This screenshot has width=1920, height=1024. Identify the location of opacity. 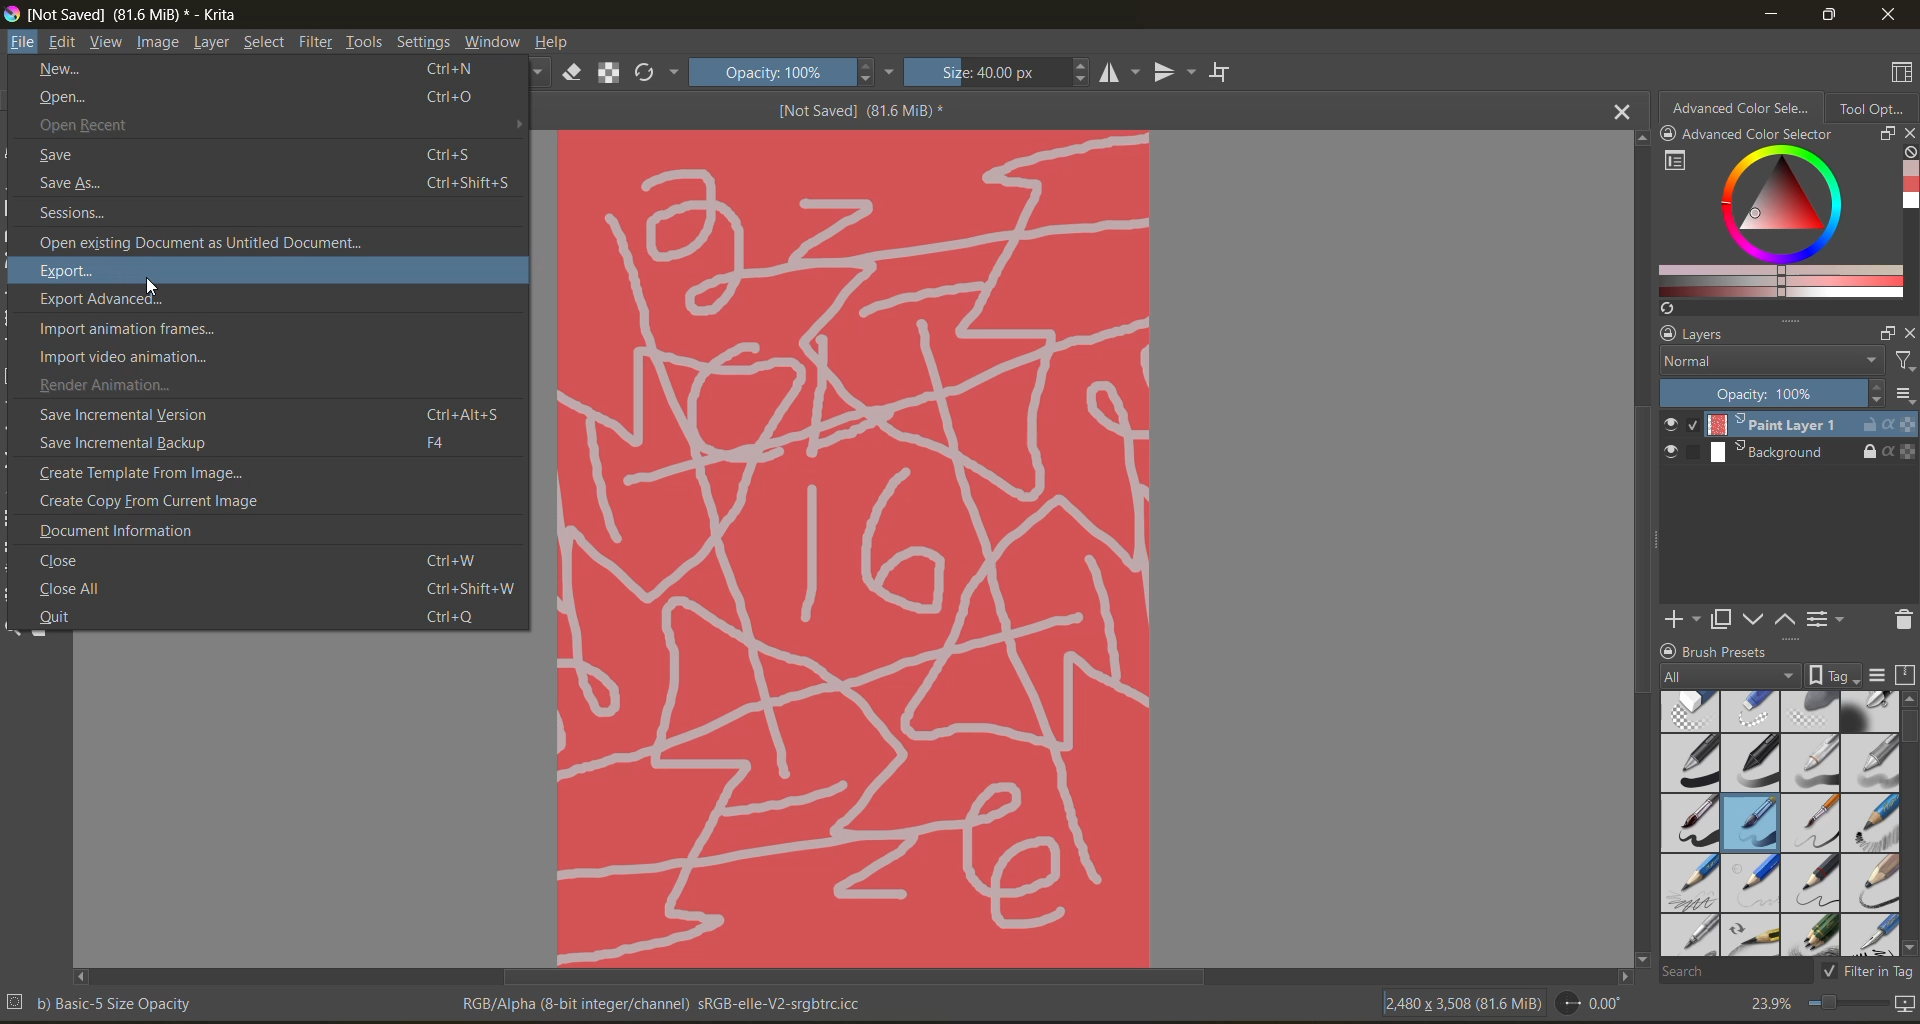
(789, 71).